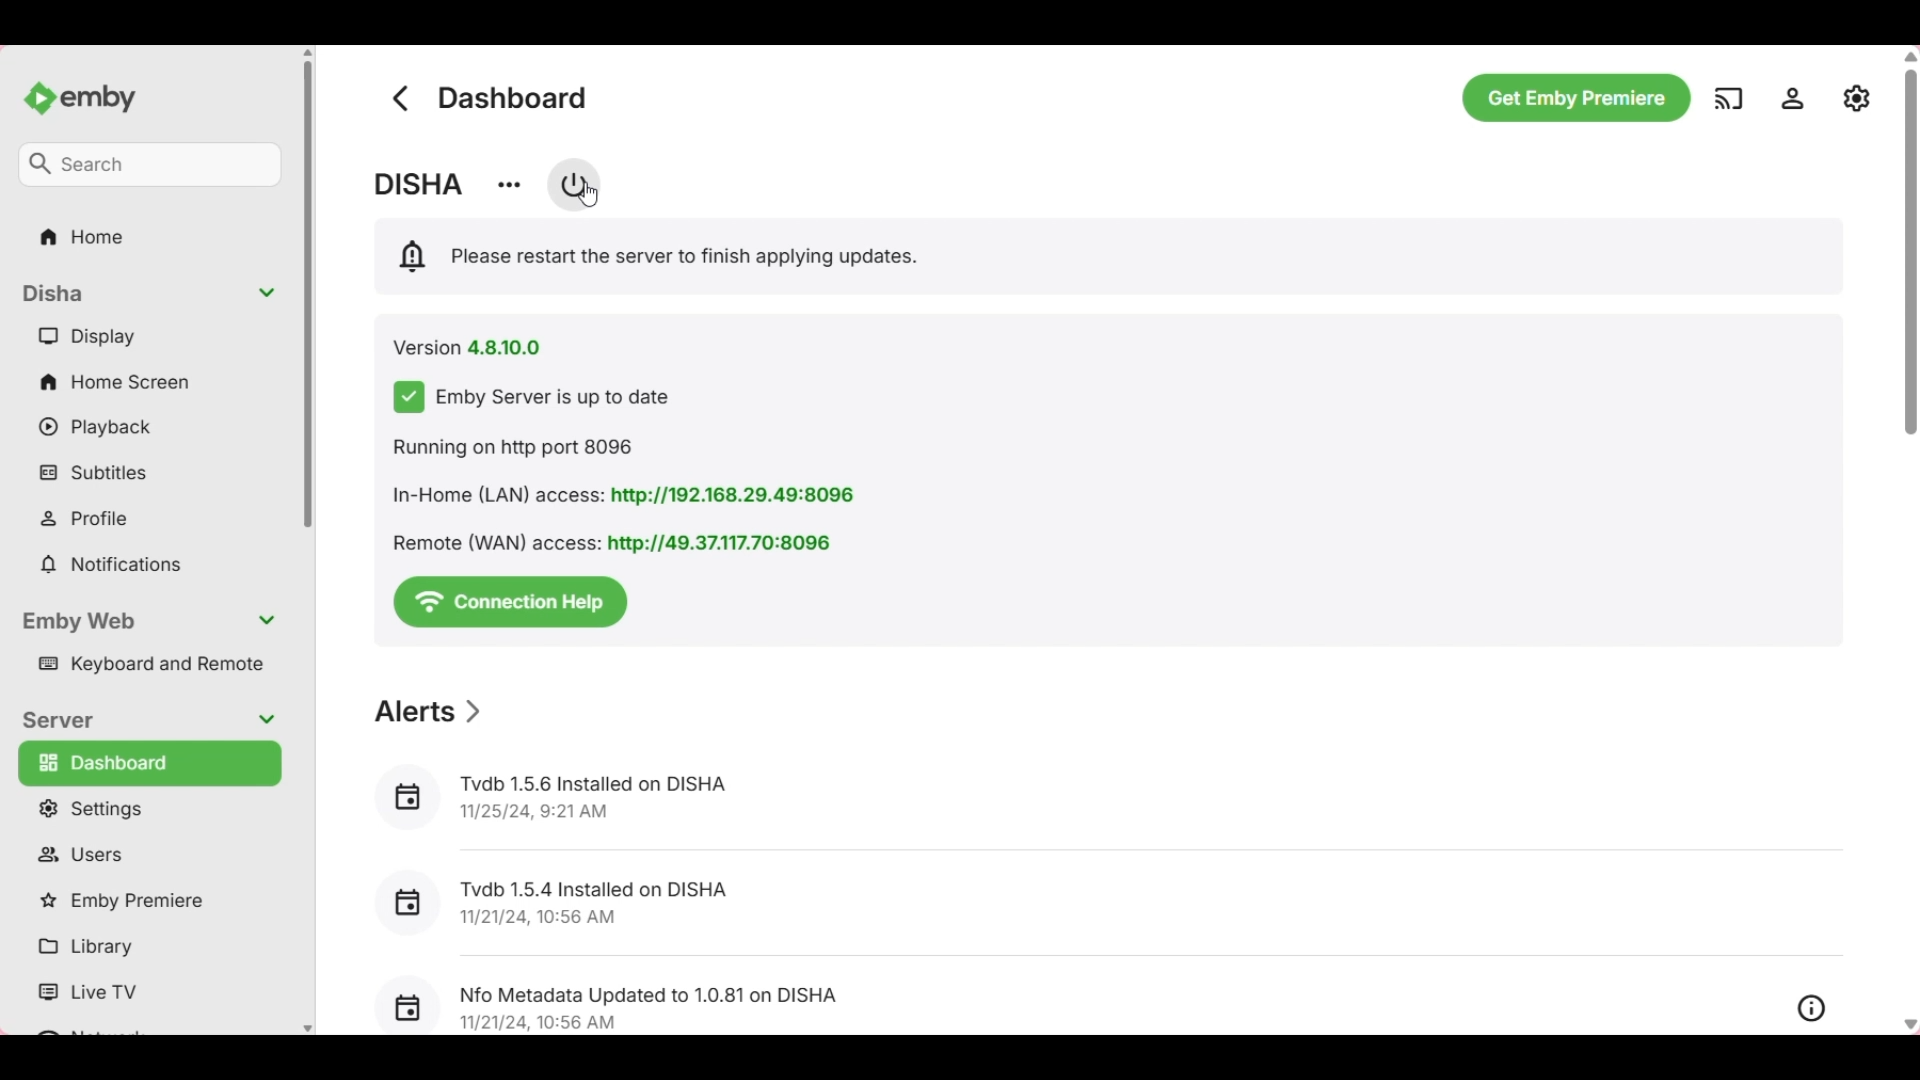  Describe the element at coordinates (430, 711) in the screenshot. I see `Section title` at that location.